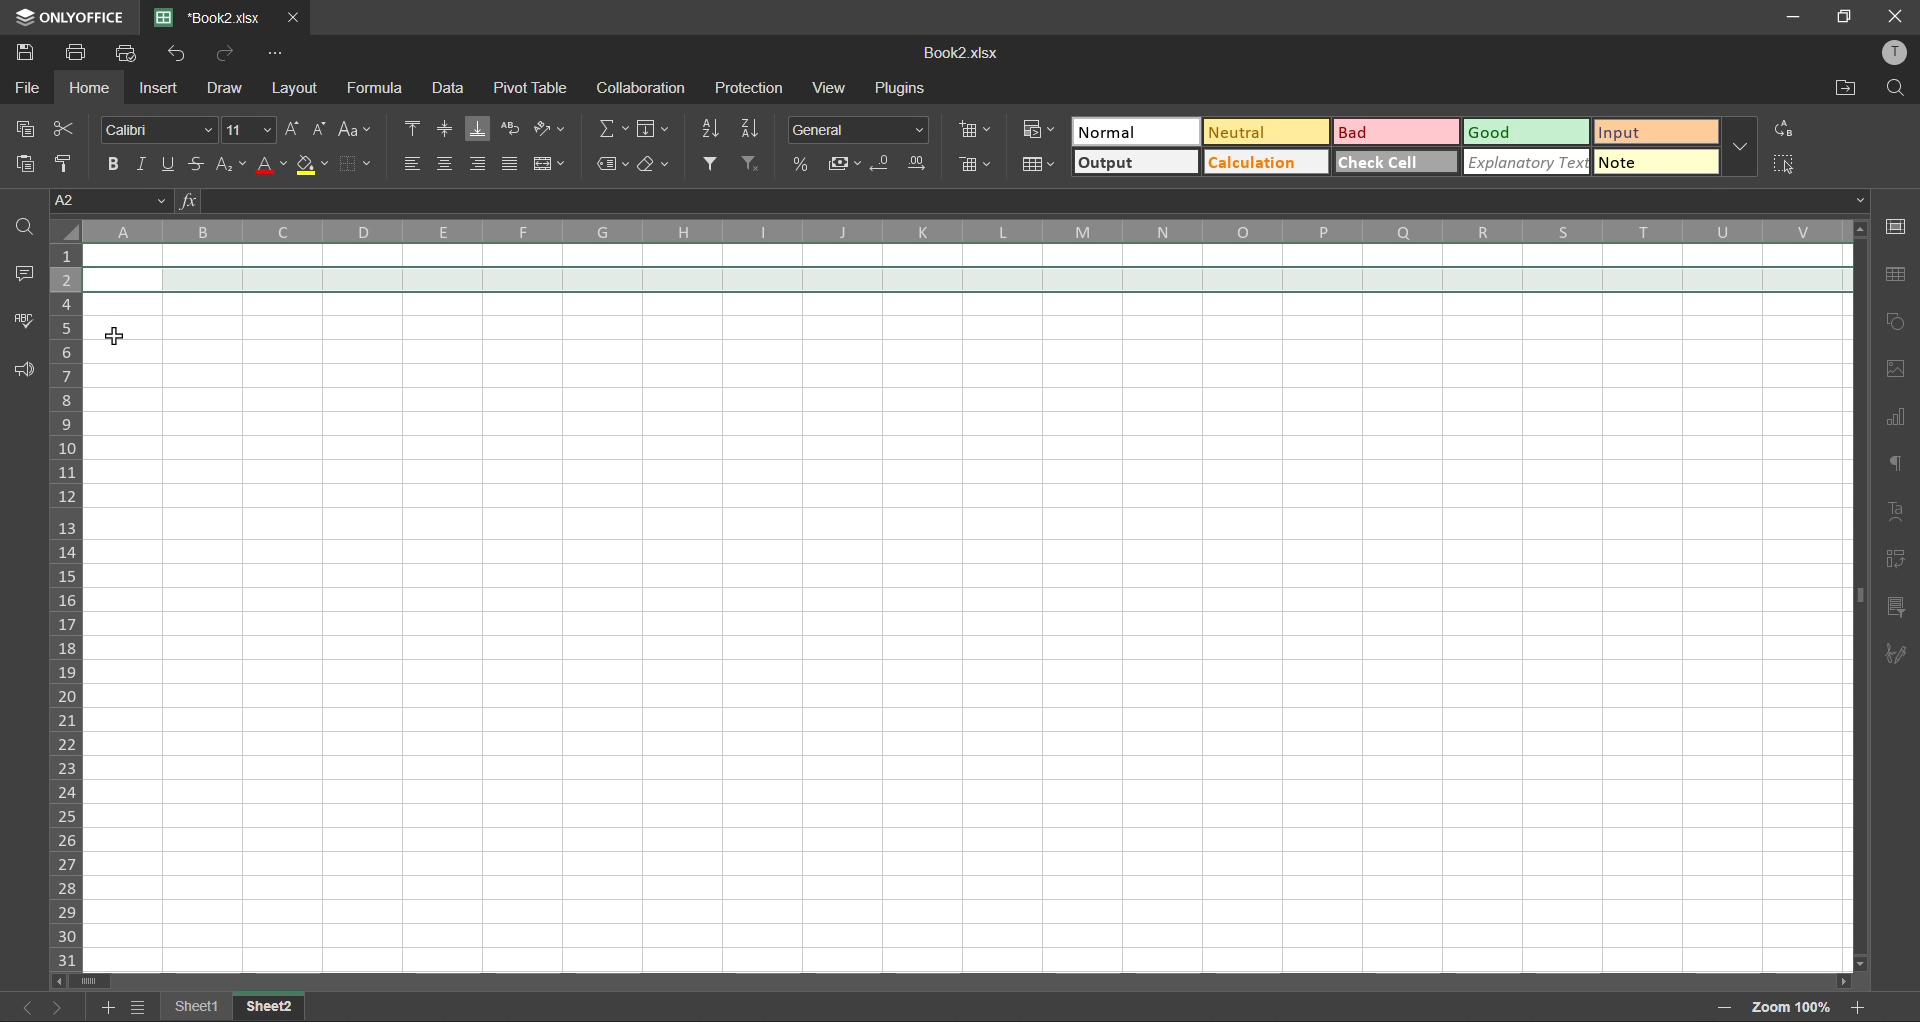  I want to click on more options, so click(1740, 147).